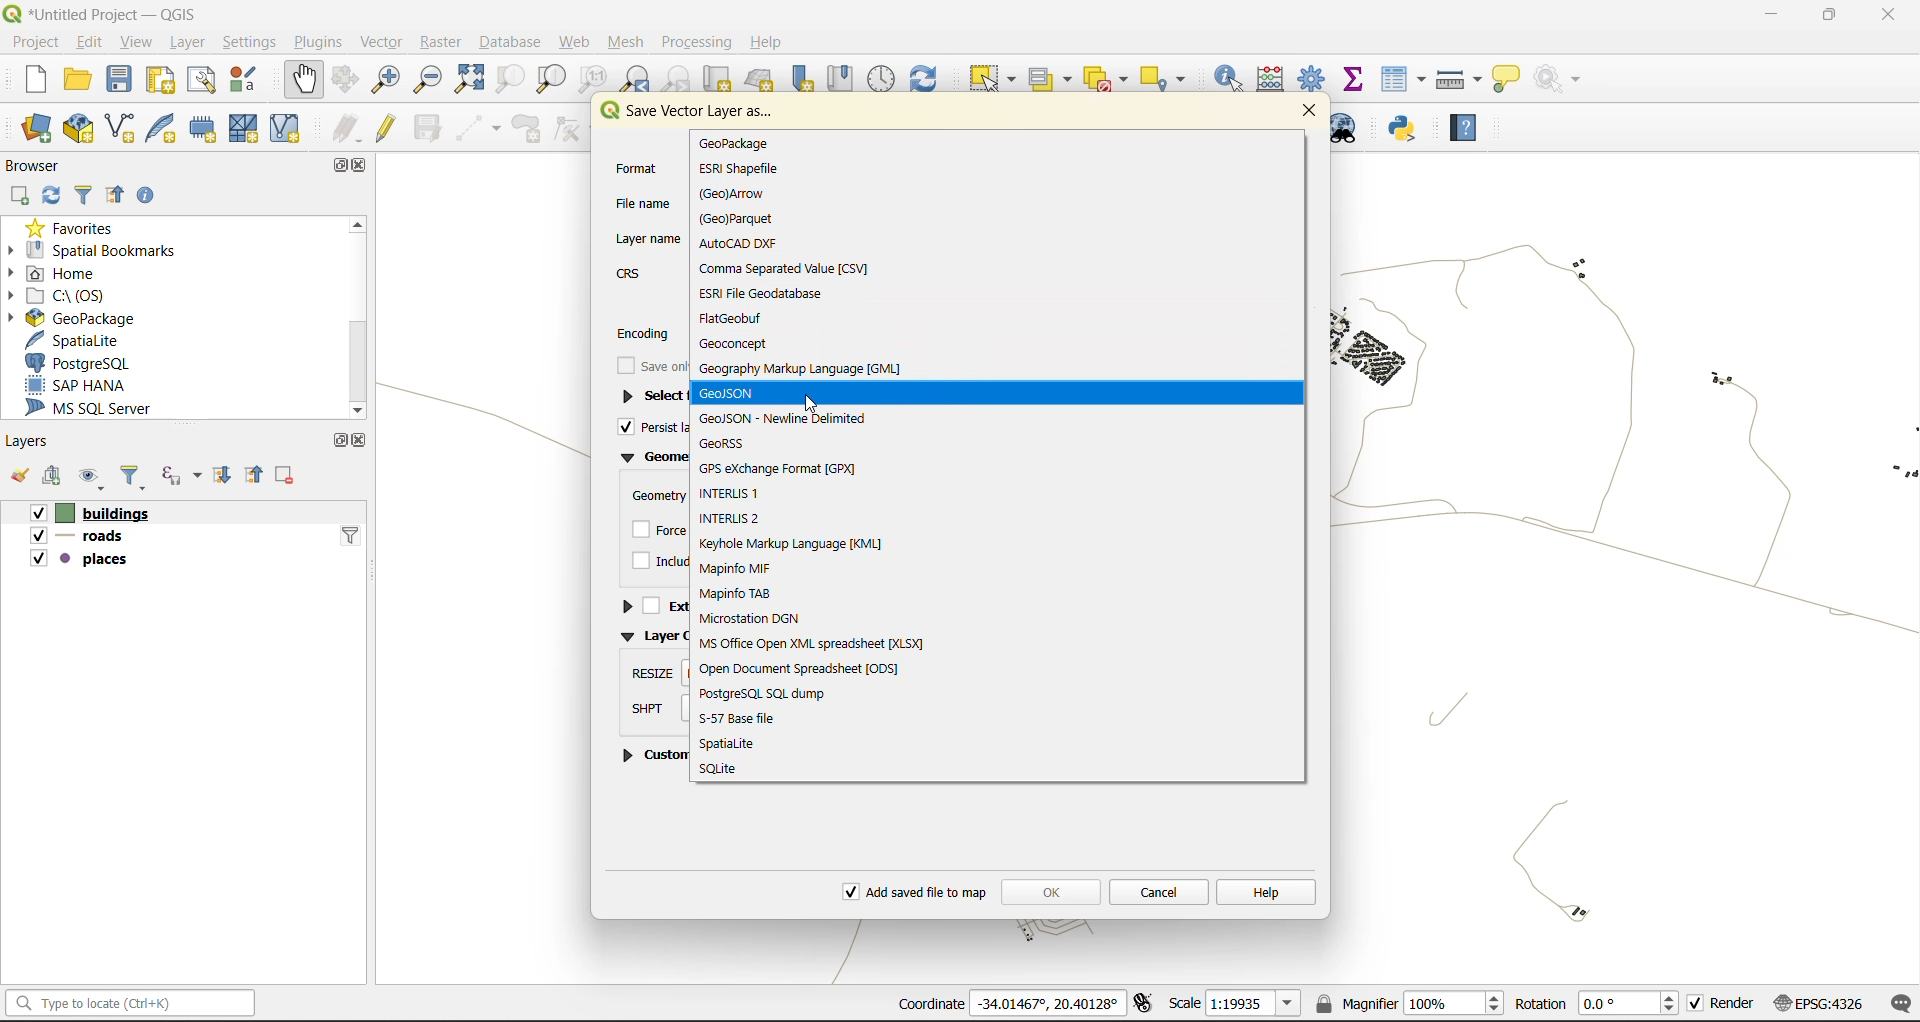  What do you see at coordinates (762, 82) in the screenshot?
I see `new 3d map view` at bounding box center [762, 82].